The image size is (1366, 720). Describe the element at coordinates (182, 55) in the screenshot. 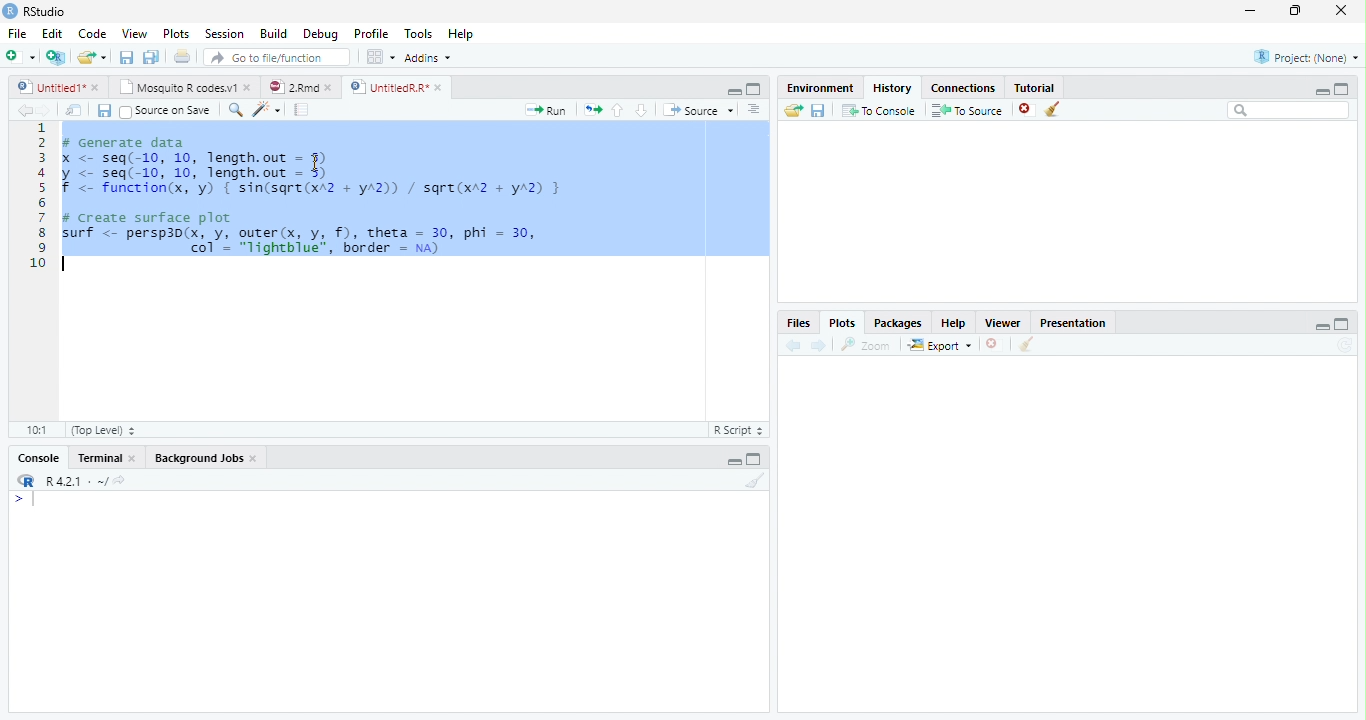

I see `Print the current file` at that location.